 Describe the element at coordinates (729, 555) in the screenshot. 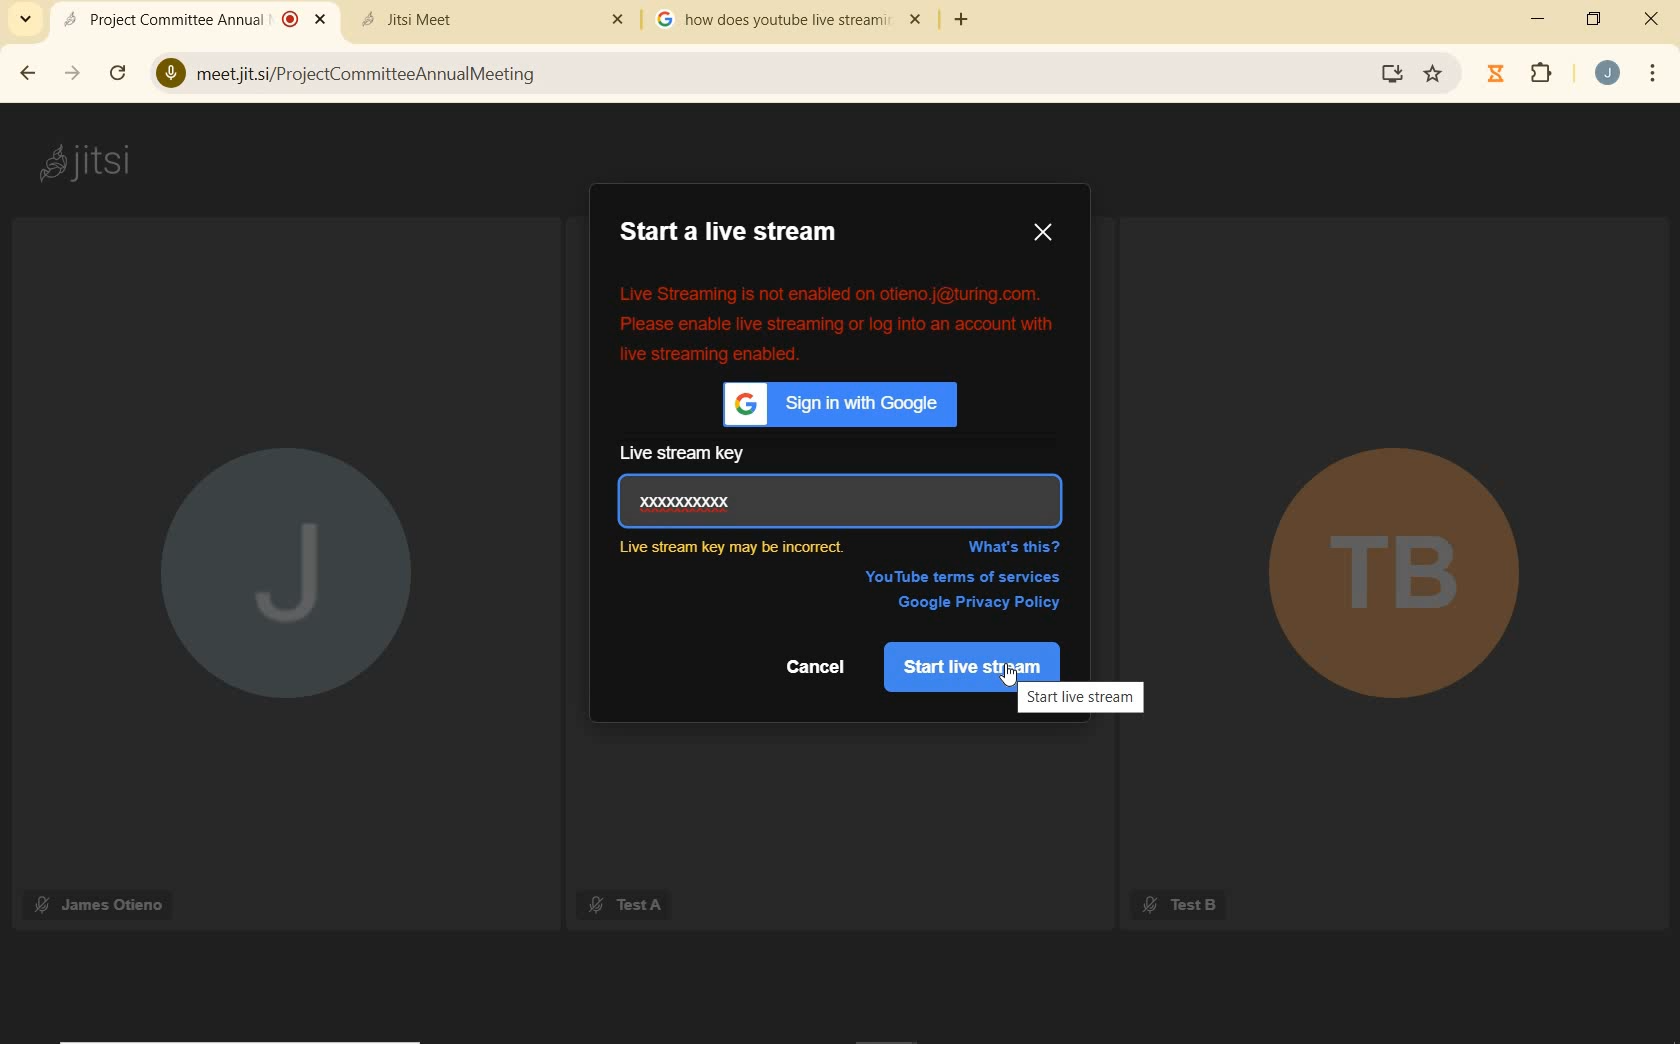

I see `Incorrect live key` at that location.